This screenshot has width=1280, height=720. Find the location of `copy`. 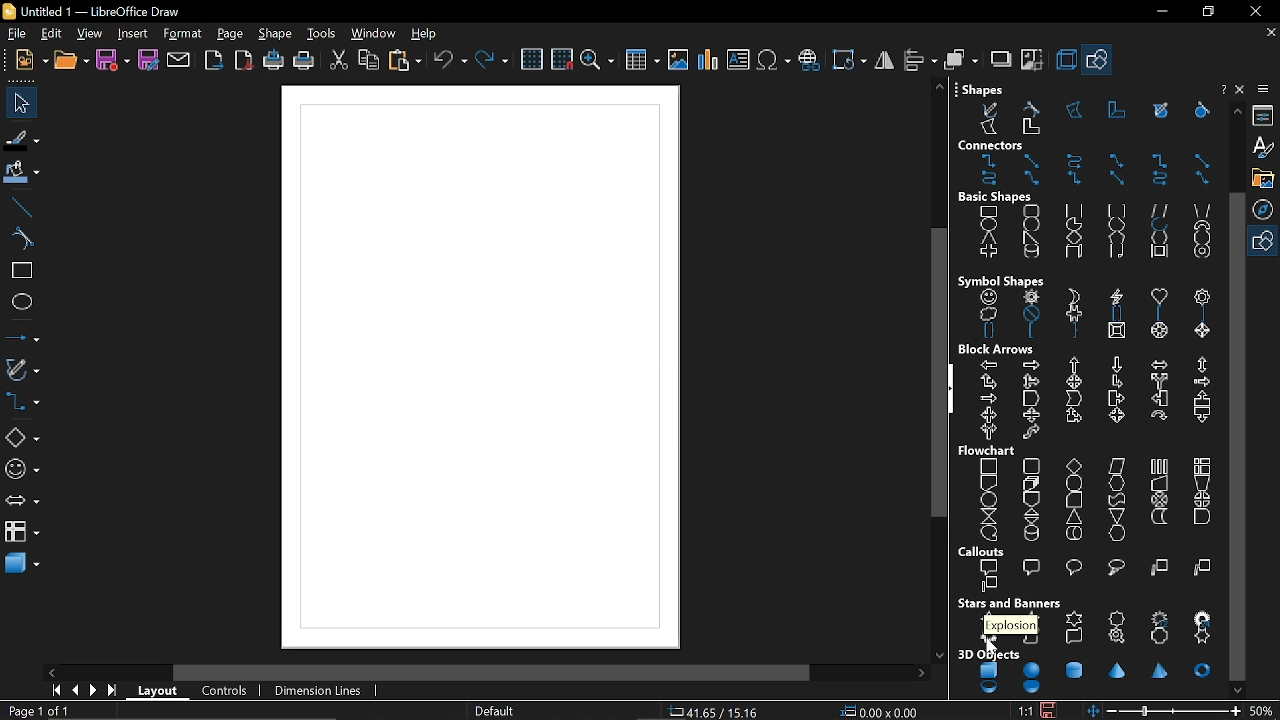

copy is located at coordinates (368, 60).